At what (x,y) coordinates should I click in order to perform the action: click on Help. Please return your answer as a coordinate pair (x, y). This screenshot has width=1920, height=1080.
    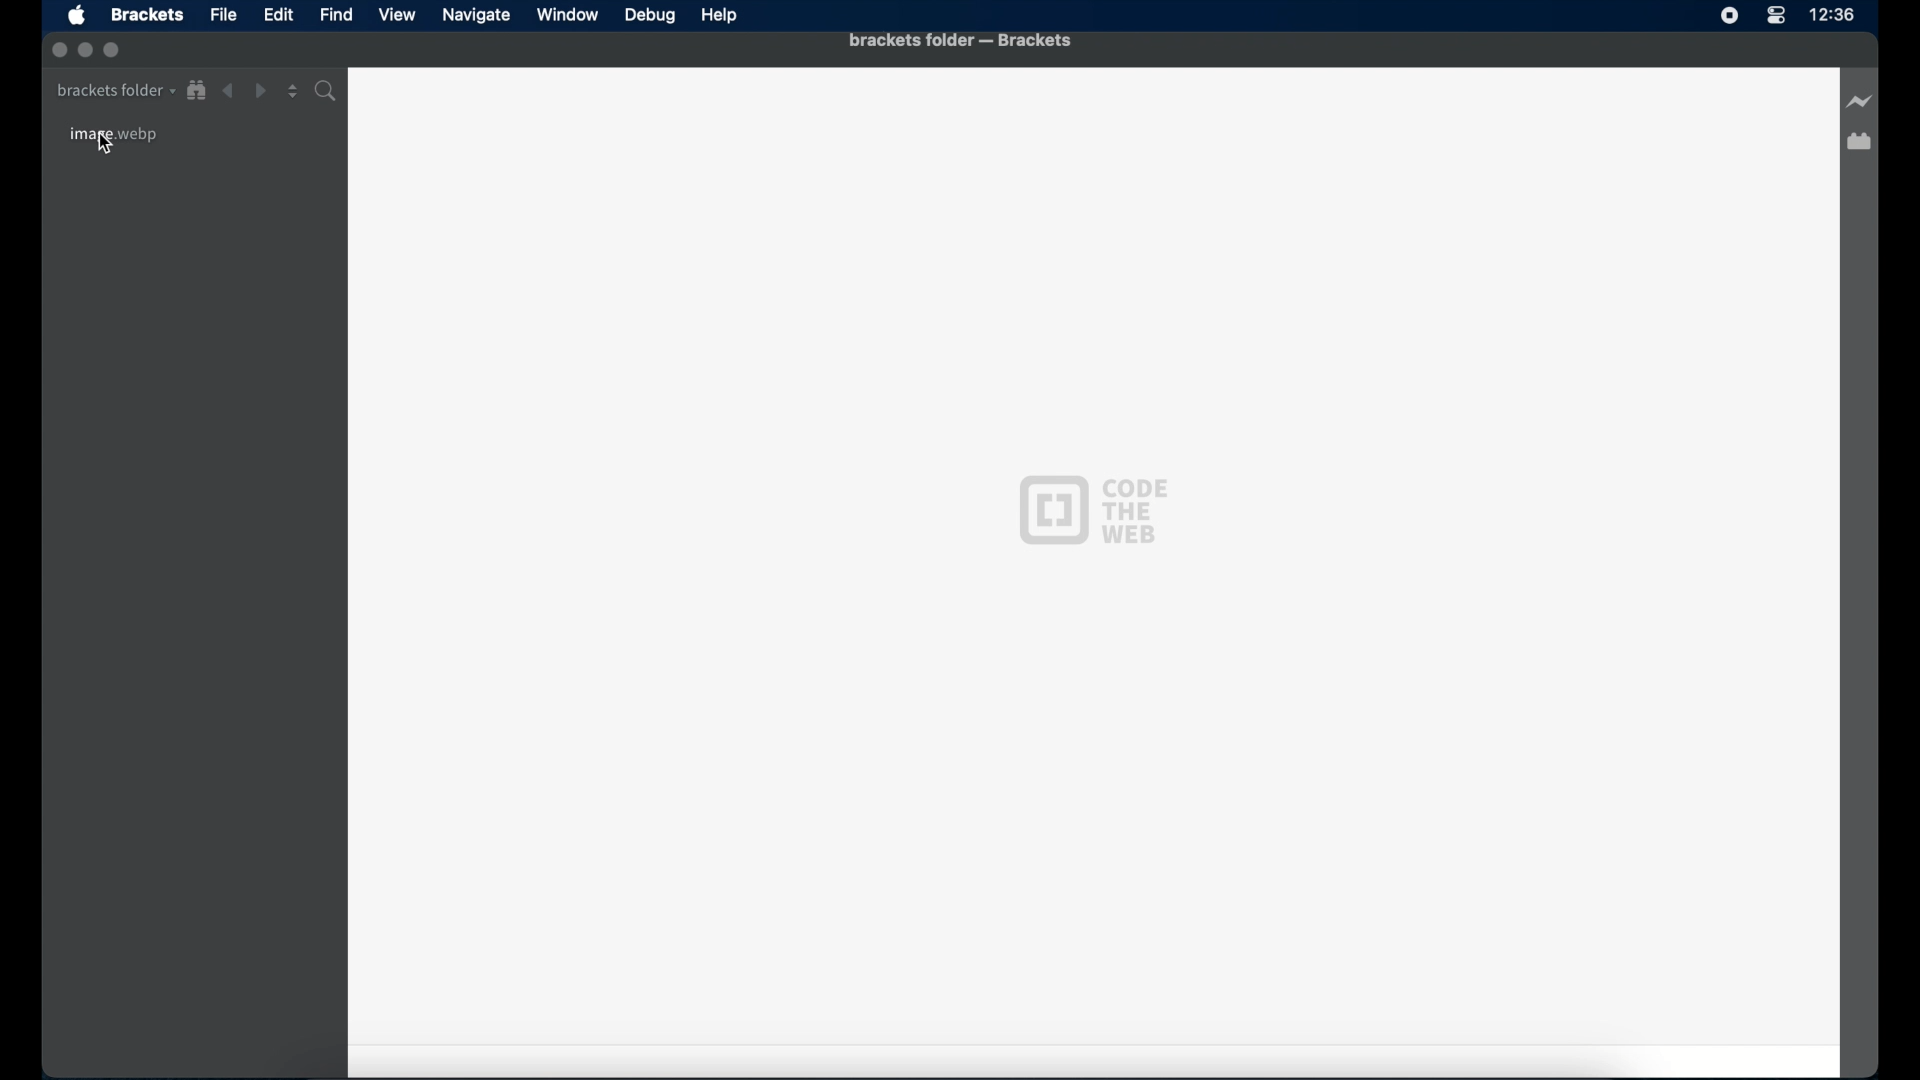
    Looking at the image, I should click on (723, 14).